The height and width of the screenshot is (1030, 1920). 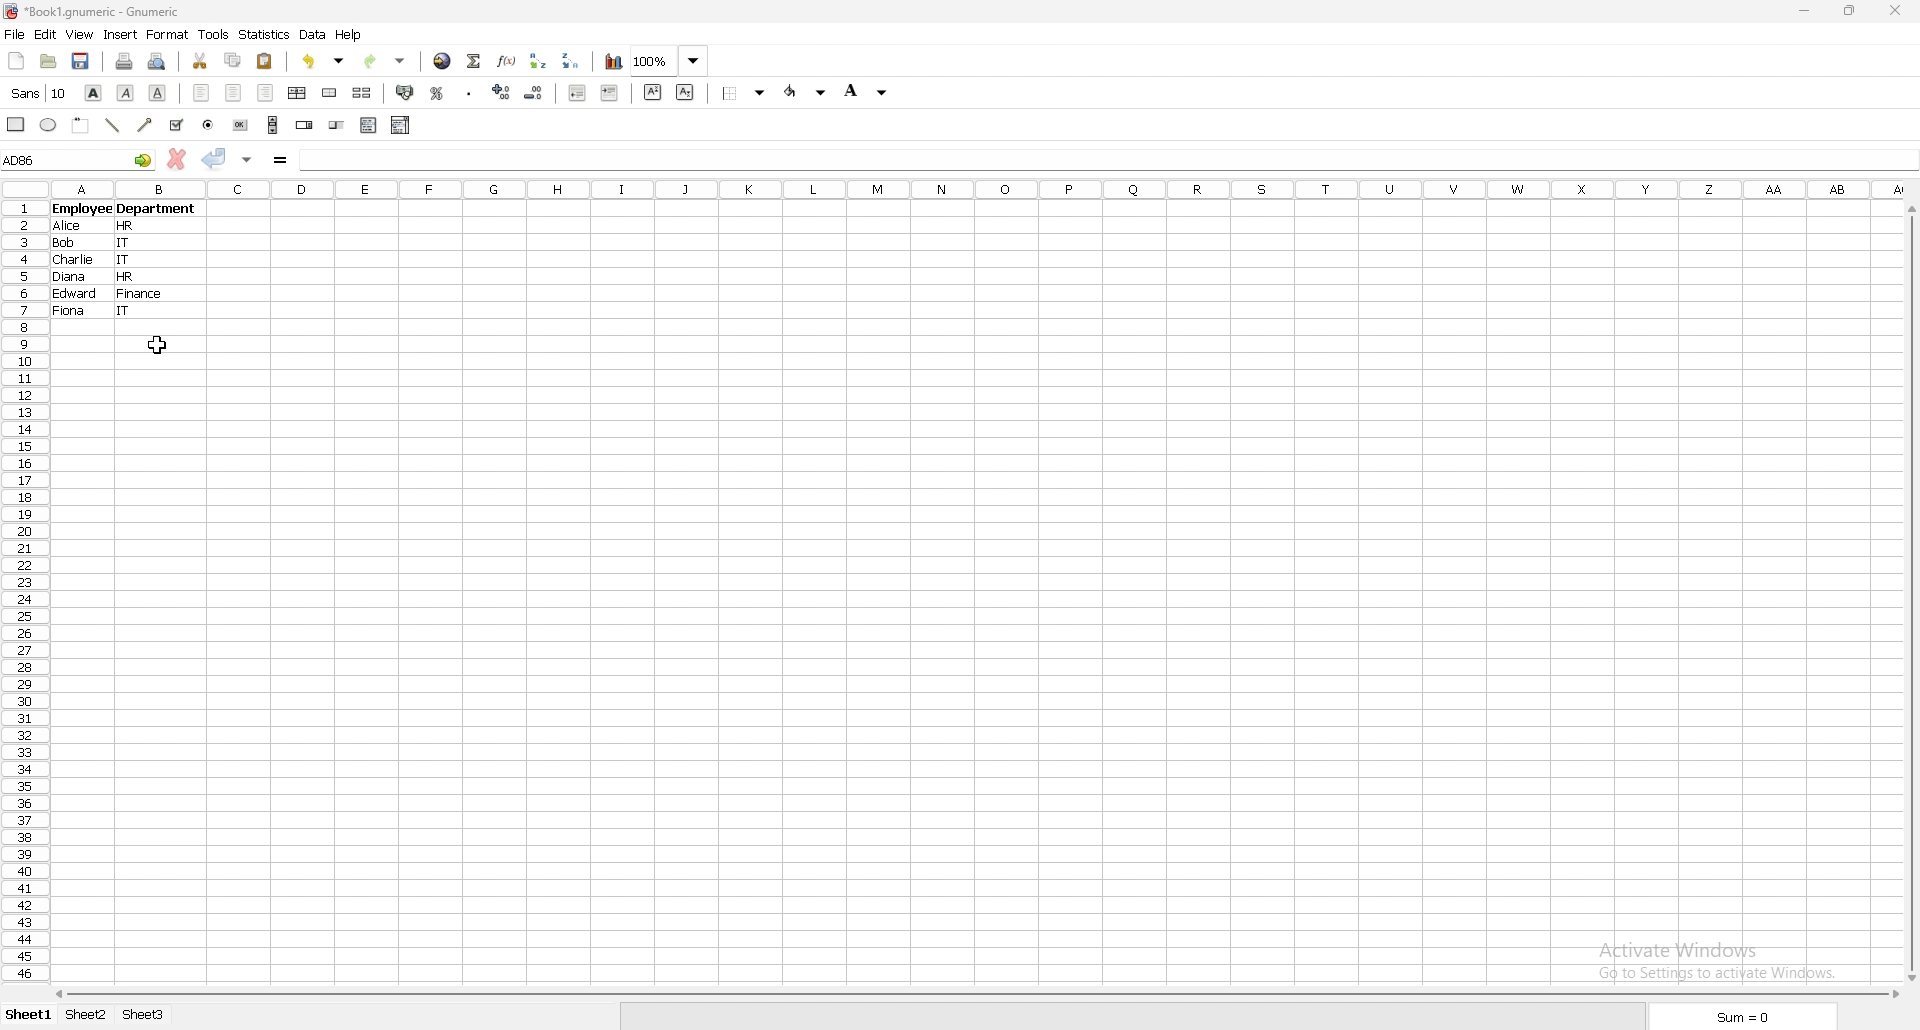 I want to click on sort descending, so click(x=571, y=61).